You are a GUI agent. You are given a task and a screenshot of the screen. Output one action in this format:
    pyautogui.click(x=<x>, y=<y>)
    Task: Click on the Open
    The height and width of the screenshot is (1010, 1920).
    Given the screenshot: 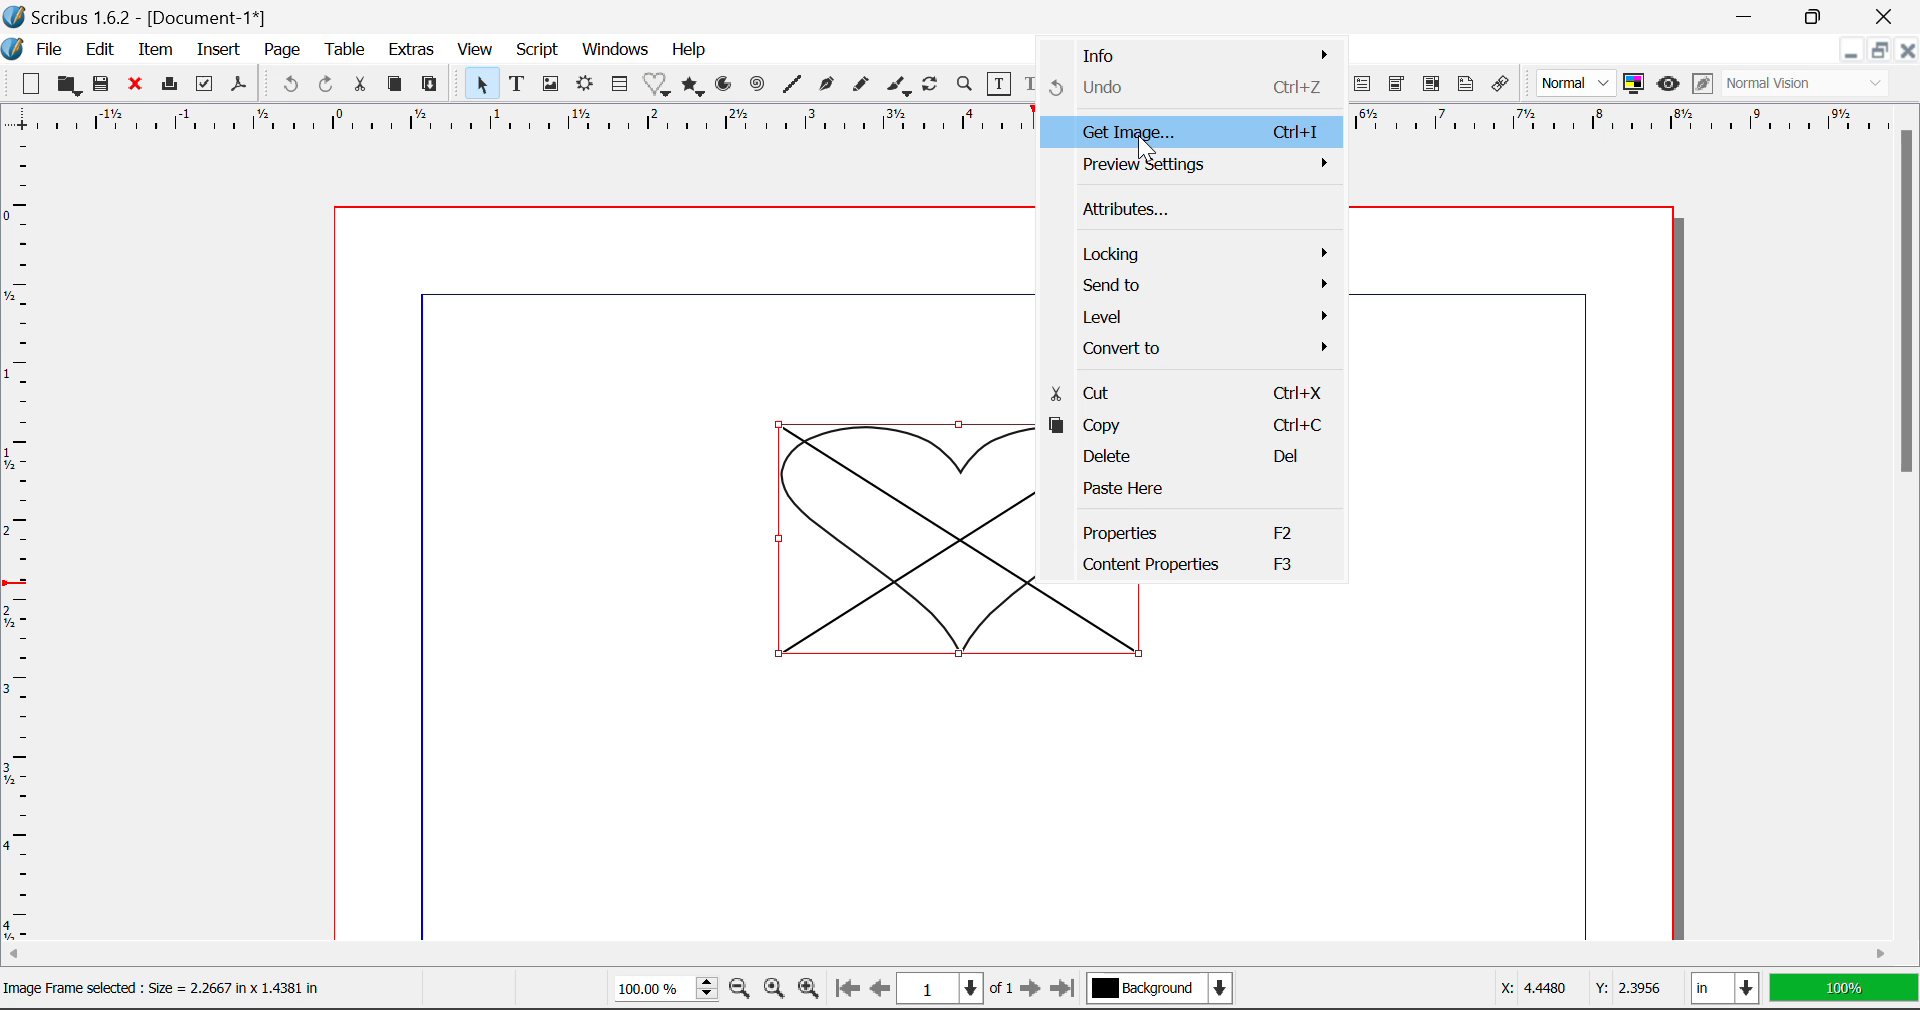 What is the action you would take?
    pyautogui.click(x=70, y=85)
    